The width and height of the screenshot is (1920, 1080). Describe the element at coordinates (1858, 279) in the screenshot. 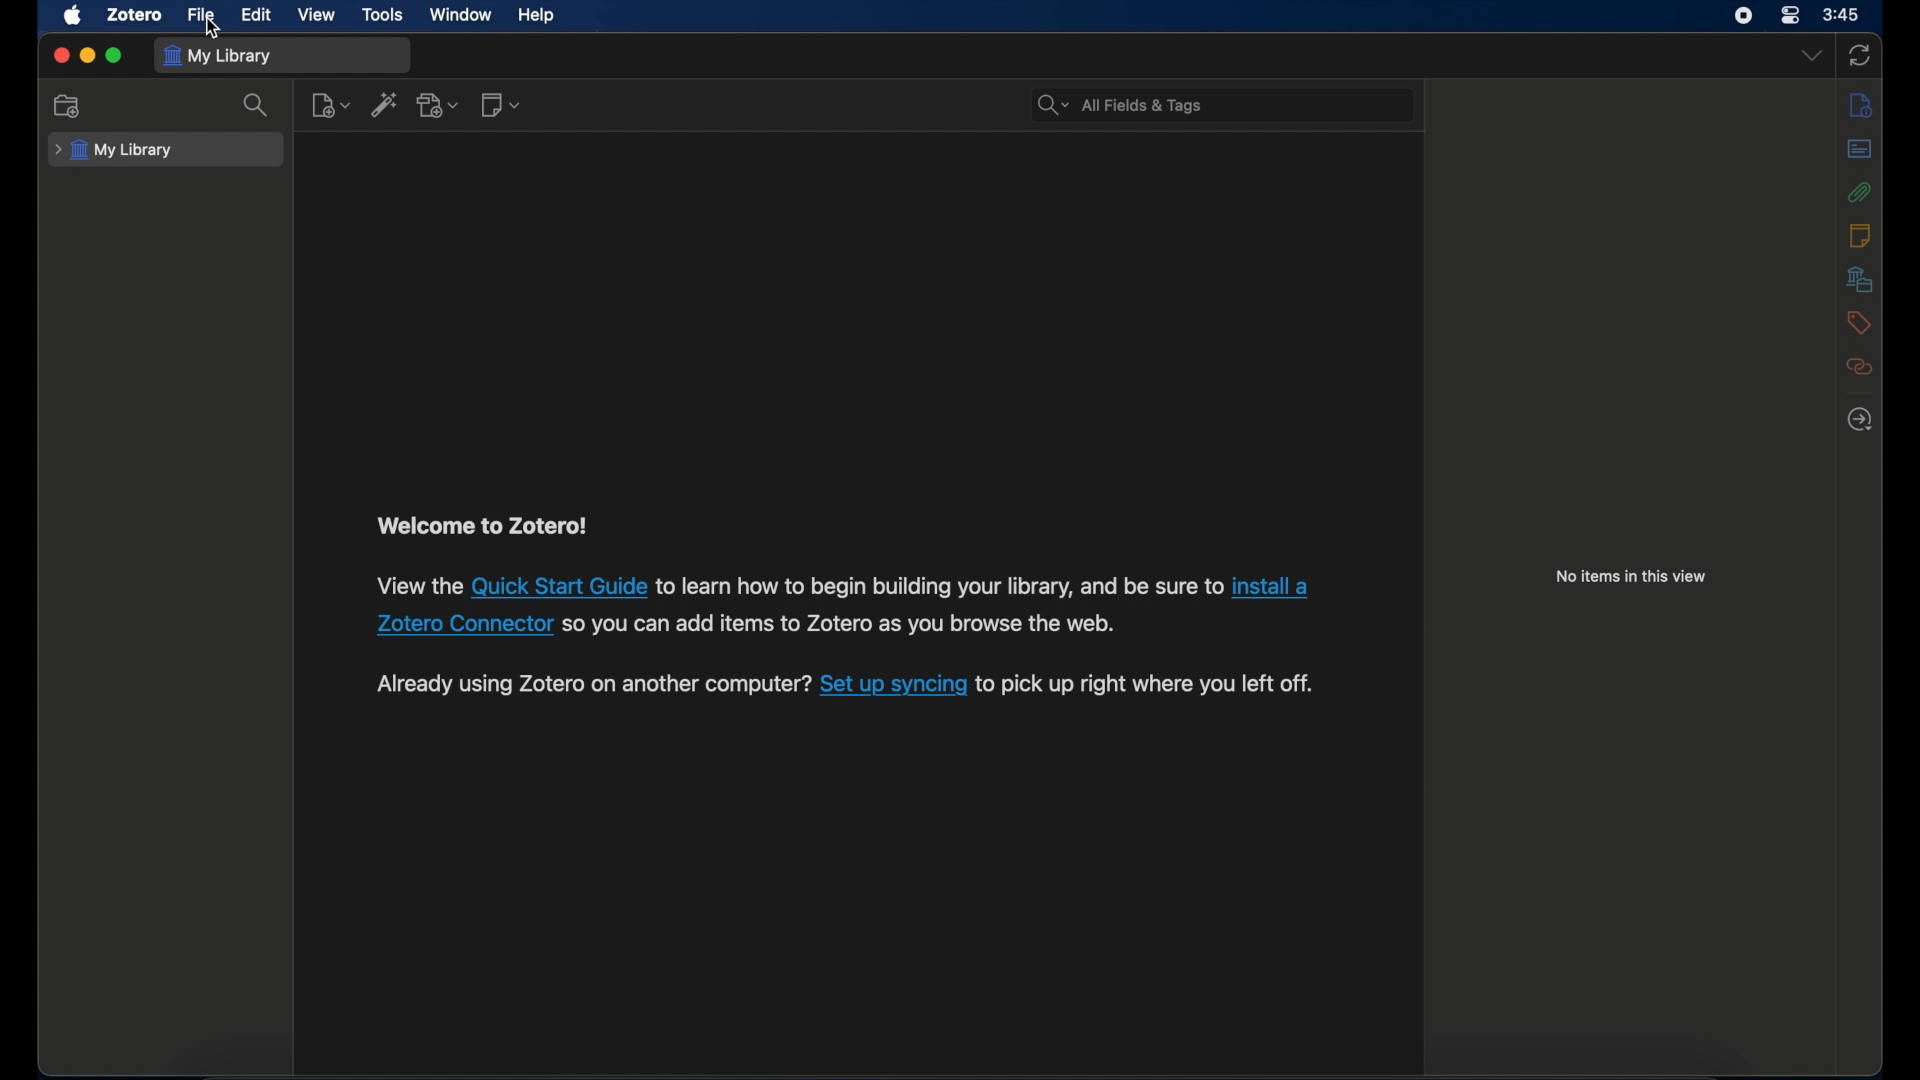

I see `libraries` at that location.